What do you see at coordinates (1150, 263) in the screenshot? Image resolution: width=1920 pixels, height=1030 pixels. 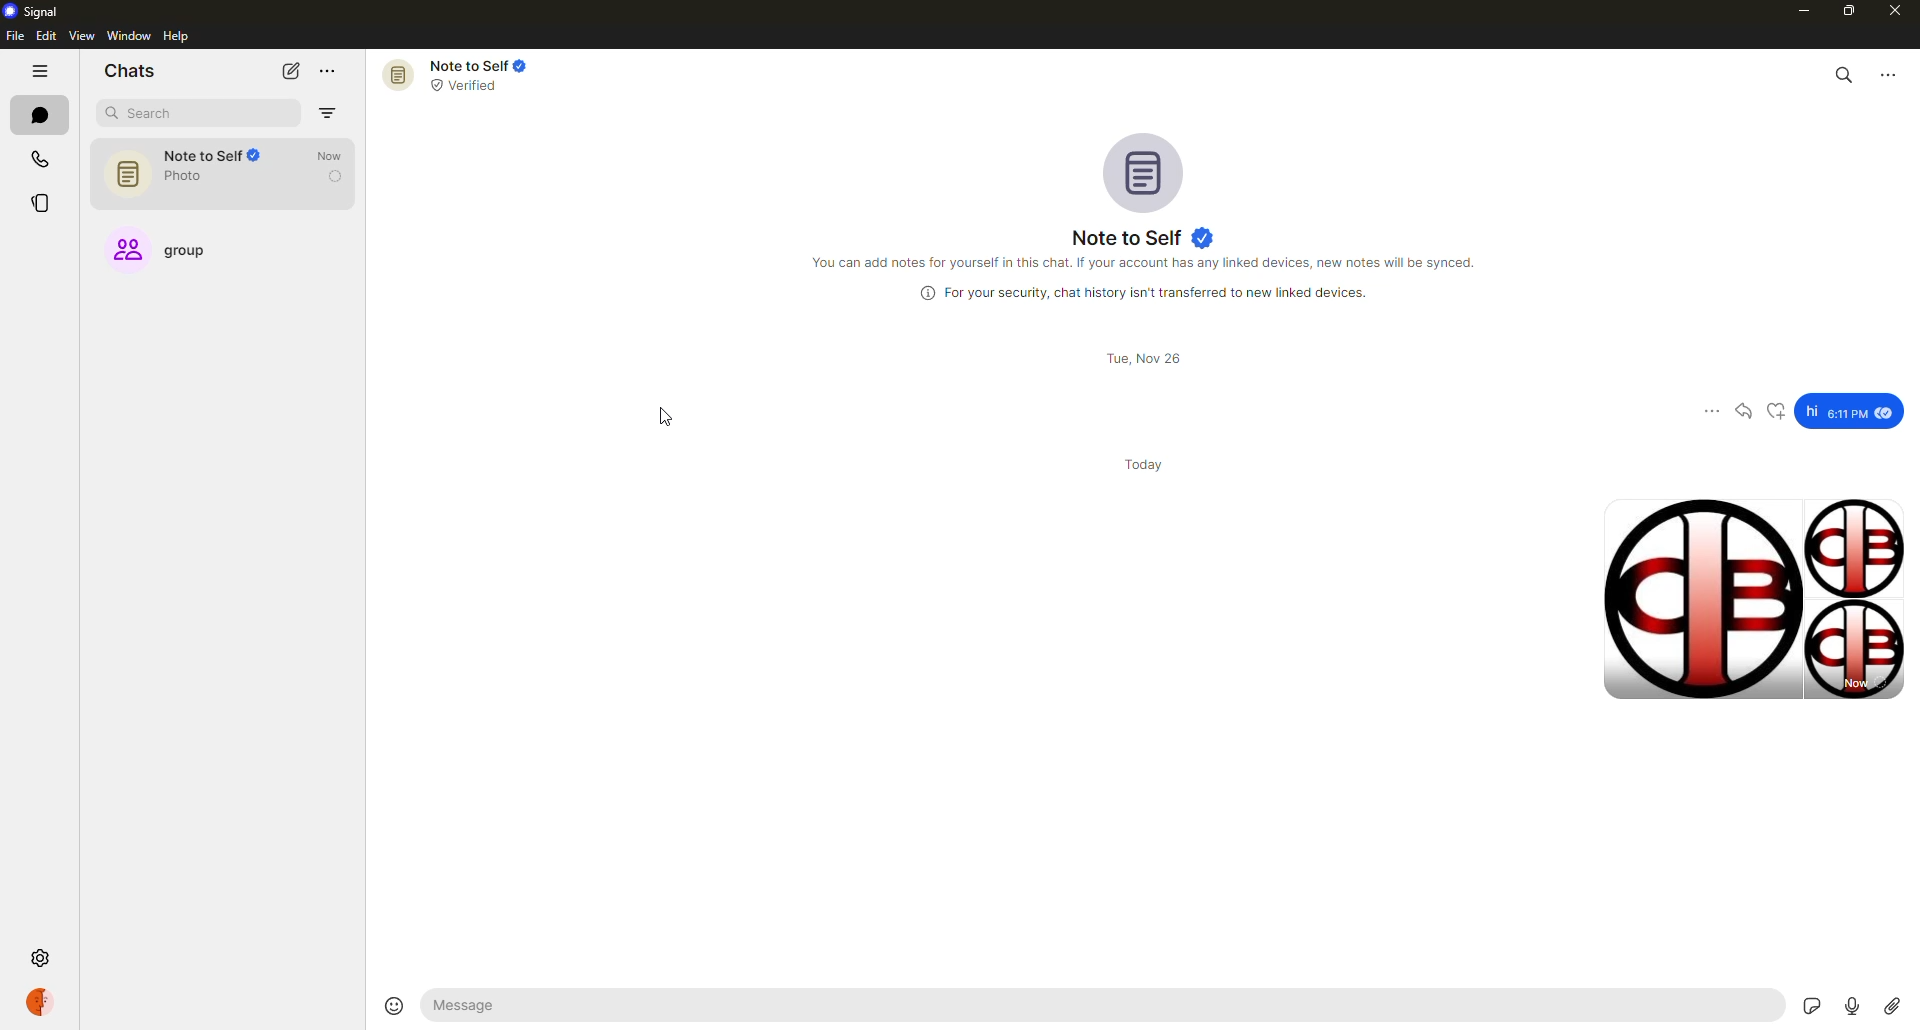 I see `info` at bounding box center [1150, 263].